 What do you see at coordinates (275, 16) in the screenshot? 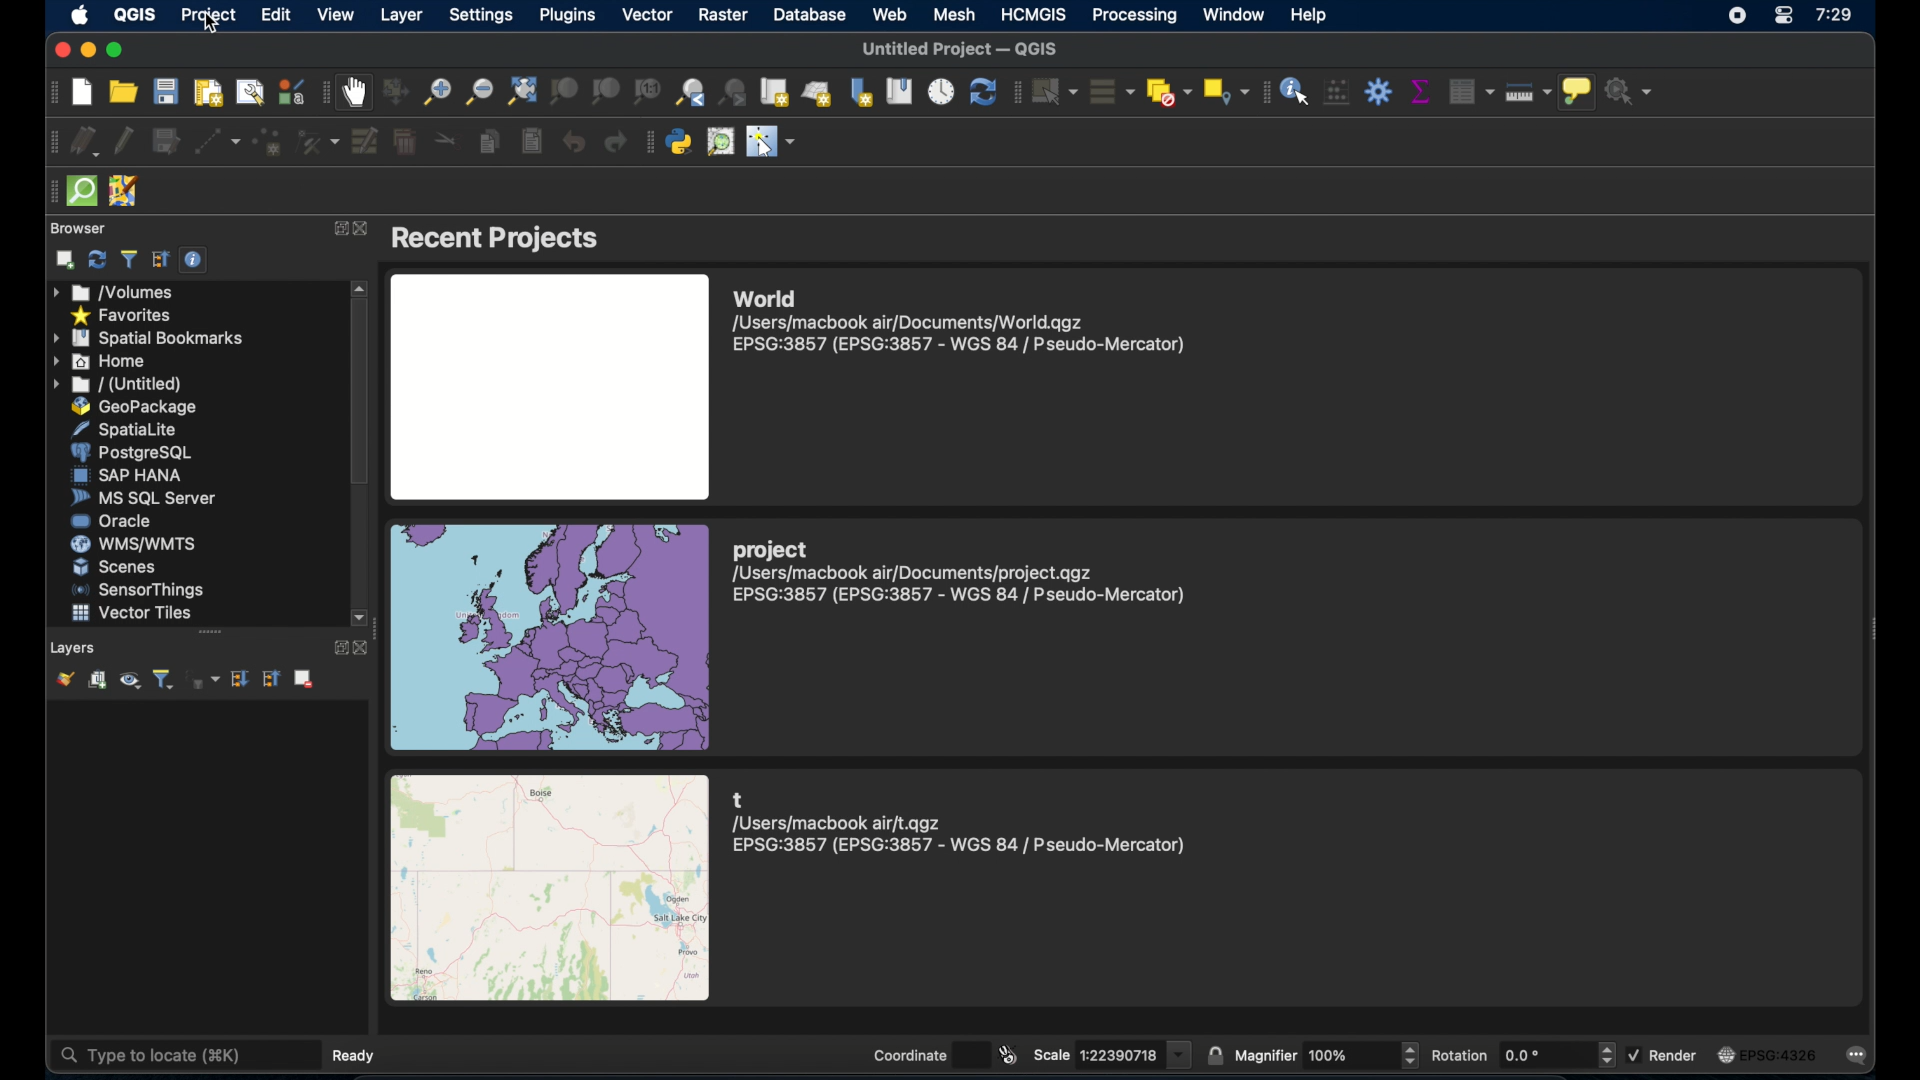
I see `edit` at bounding box center [275, 16].